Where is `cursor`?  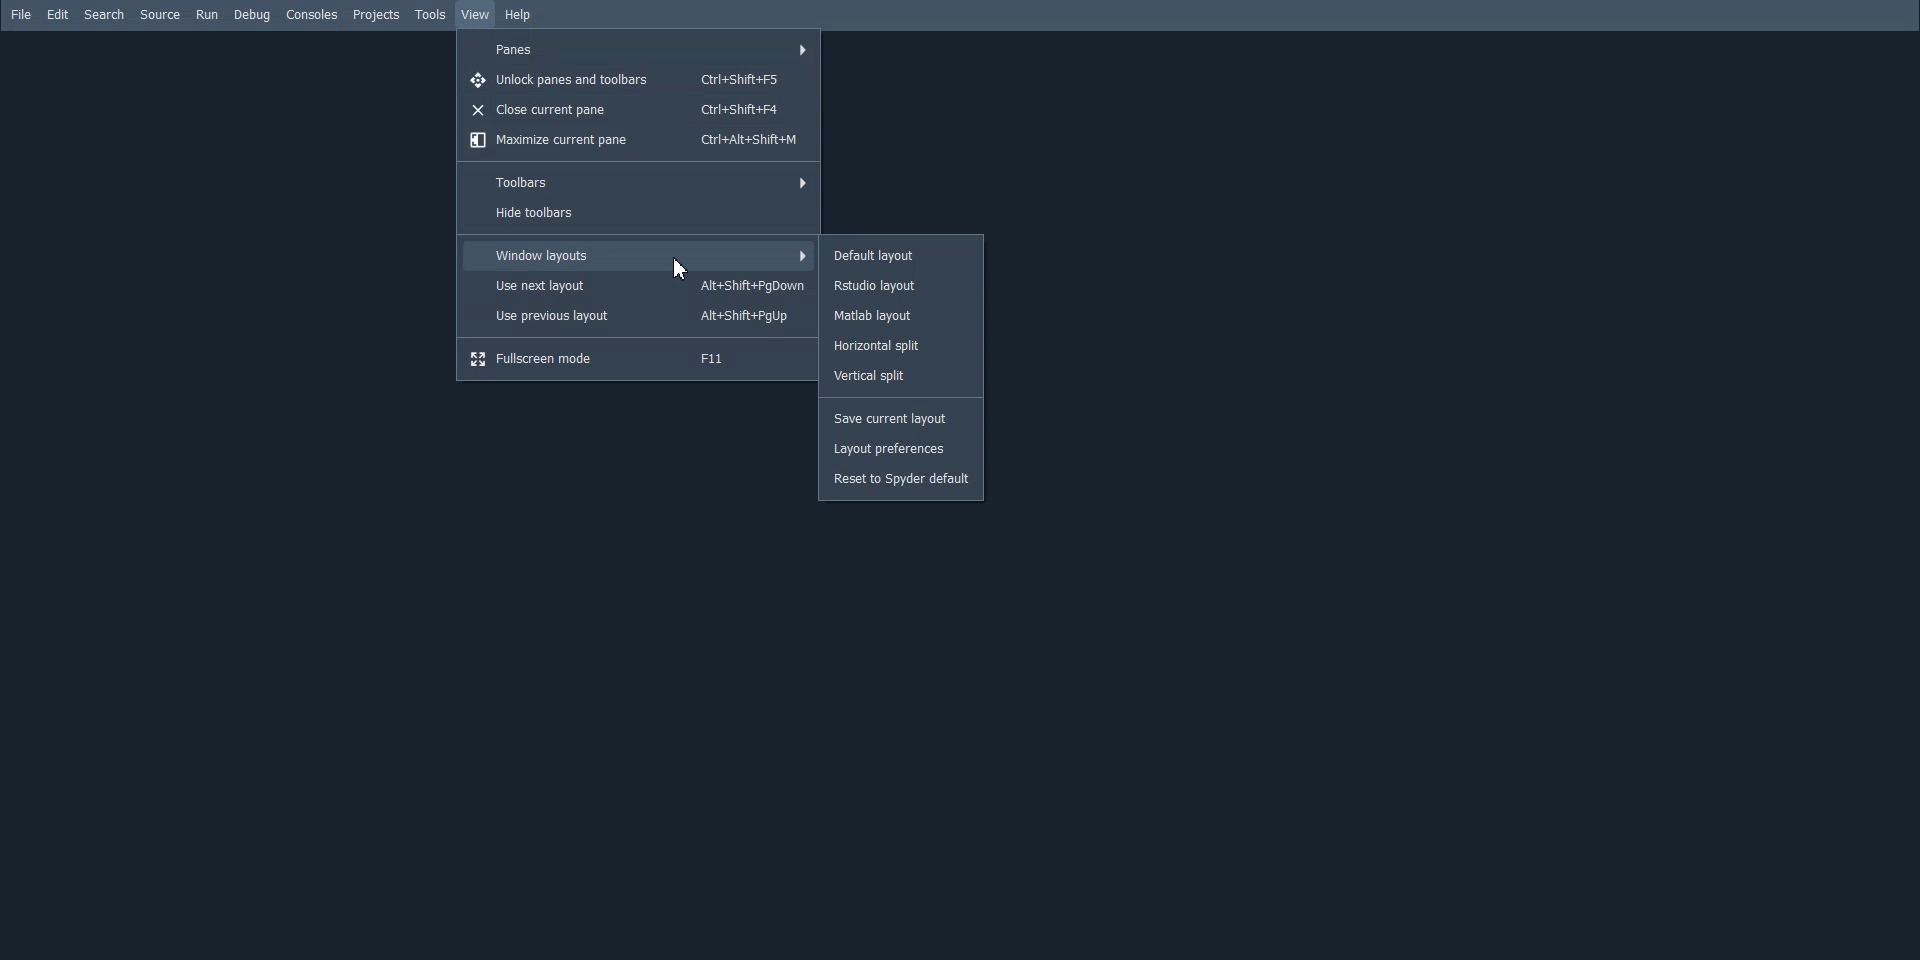
cursor is located at coordinates (682, 265).